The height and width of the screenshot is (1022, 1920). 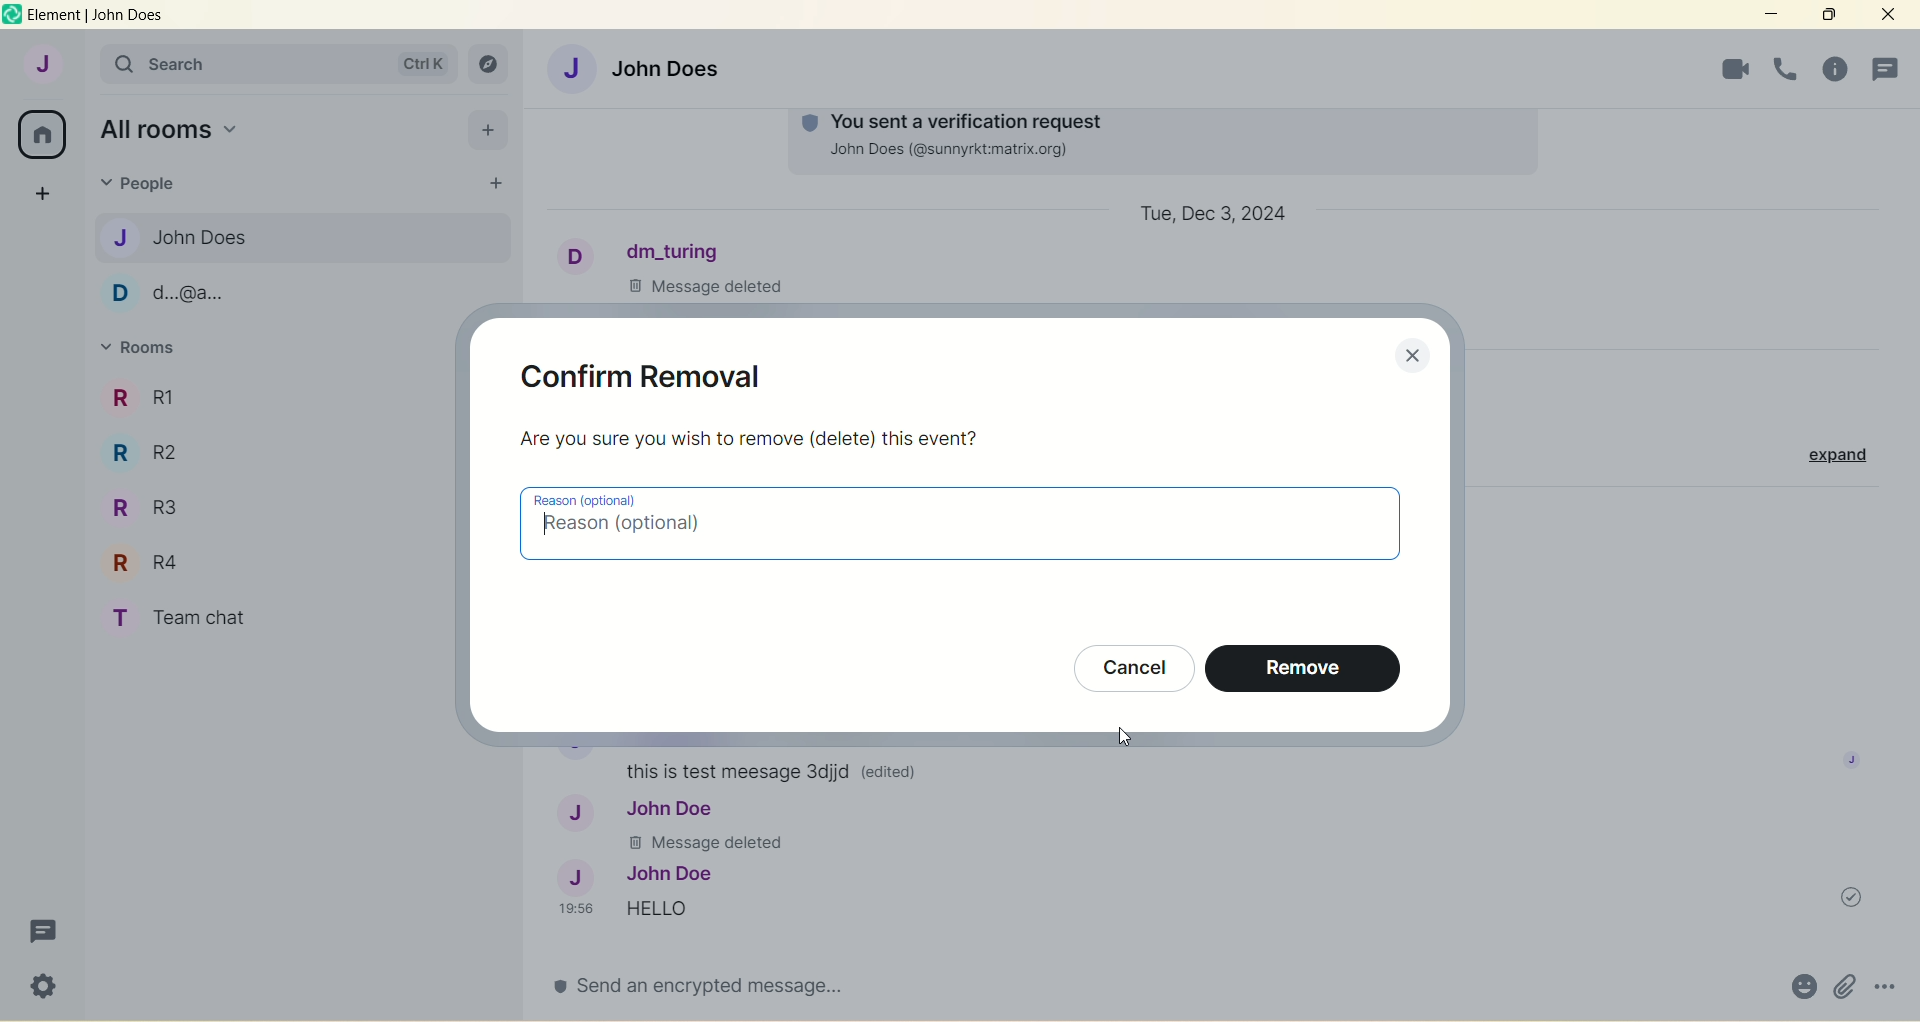 I want to click on people, so click(x=147, y=186).